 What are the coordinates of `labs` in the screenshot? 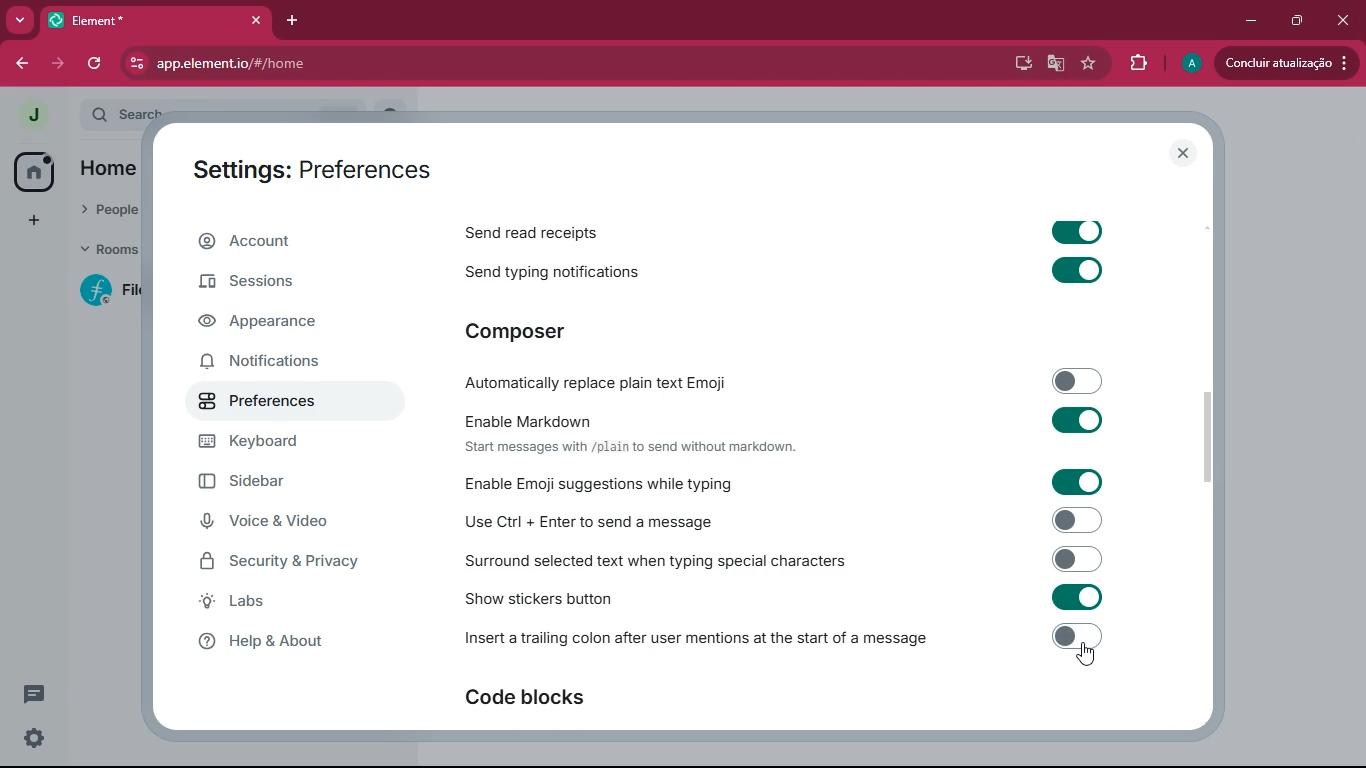 It's located at (288, 603).